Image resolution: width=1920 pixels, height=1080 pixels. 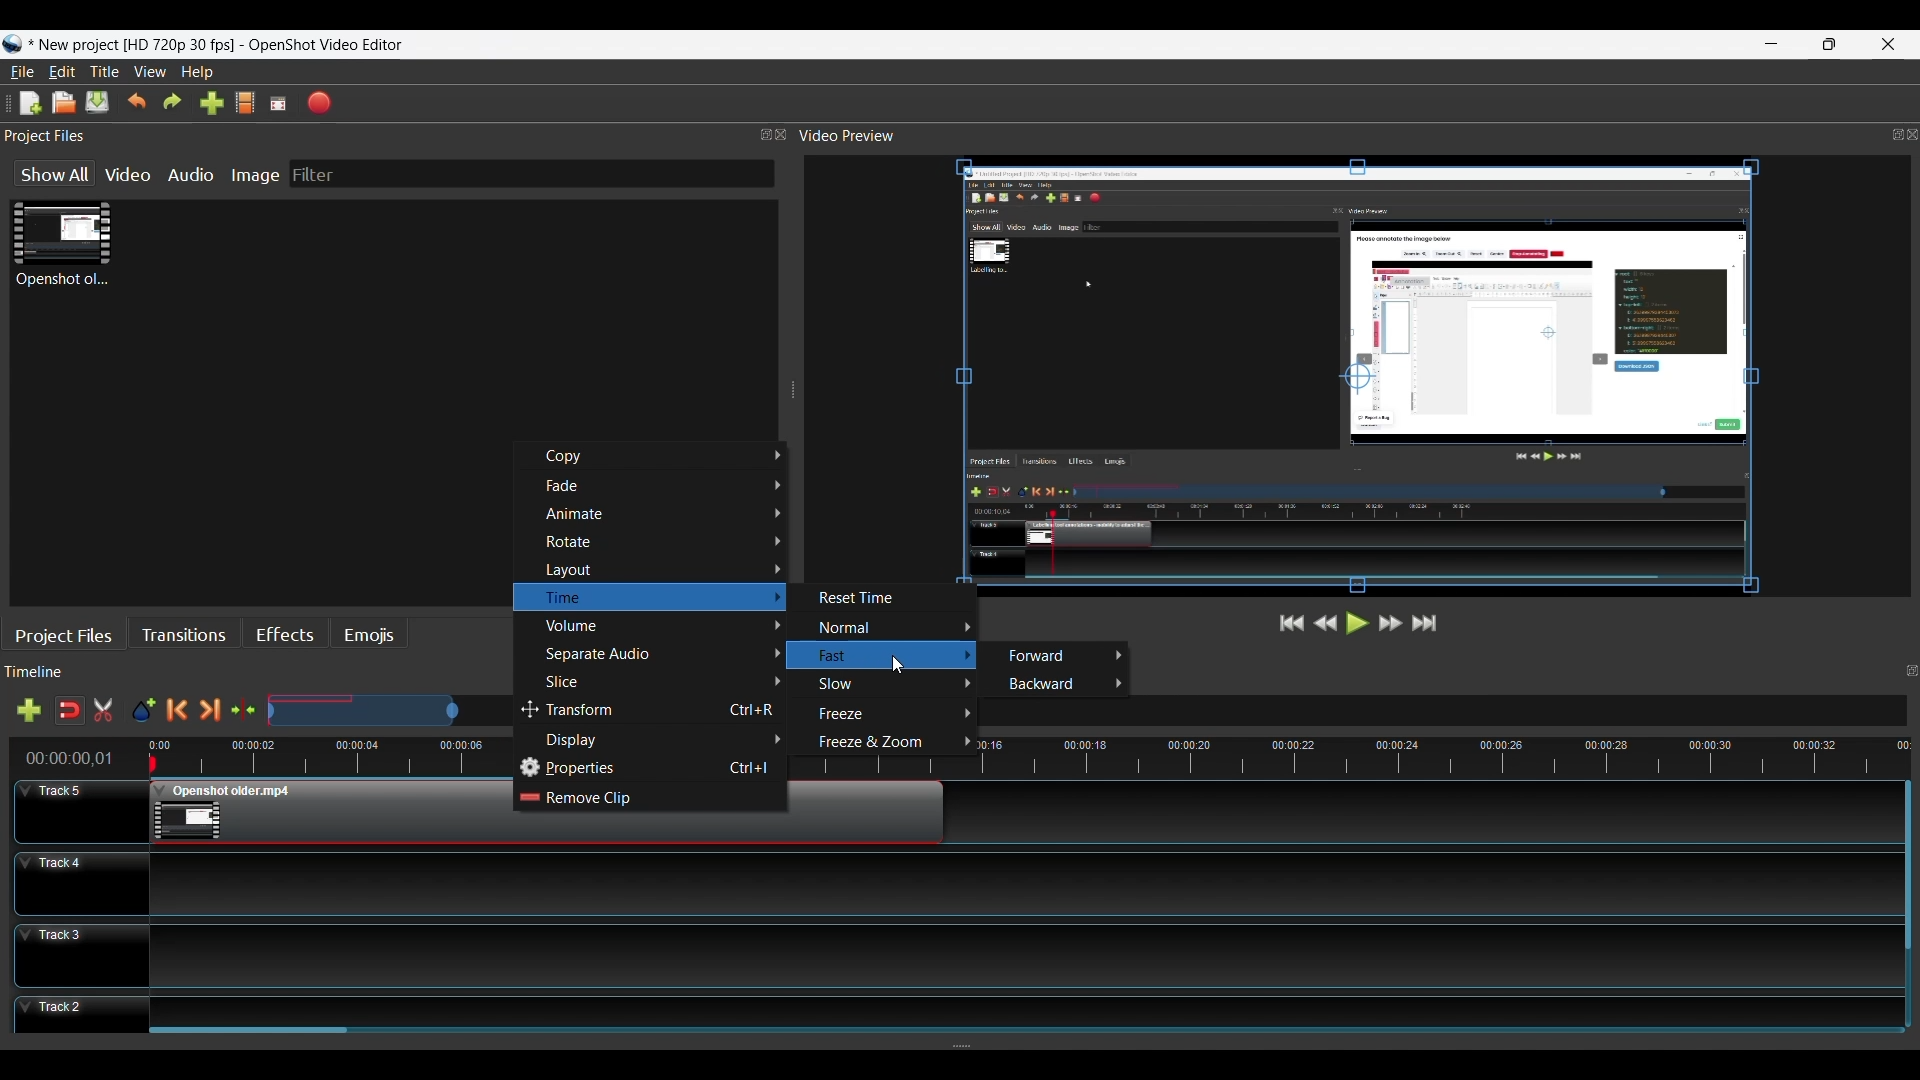 What do you see at coordinates (143, 712) in the screenshot?
I see `Add Marker` at bounding box center [143, 712].